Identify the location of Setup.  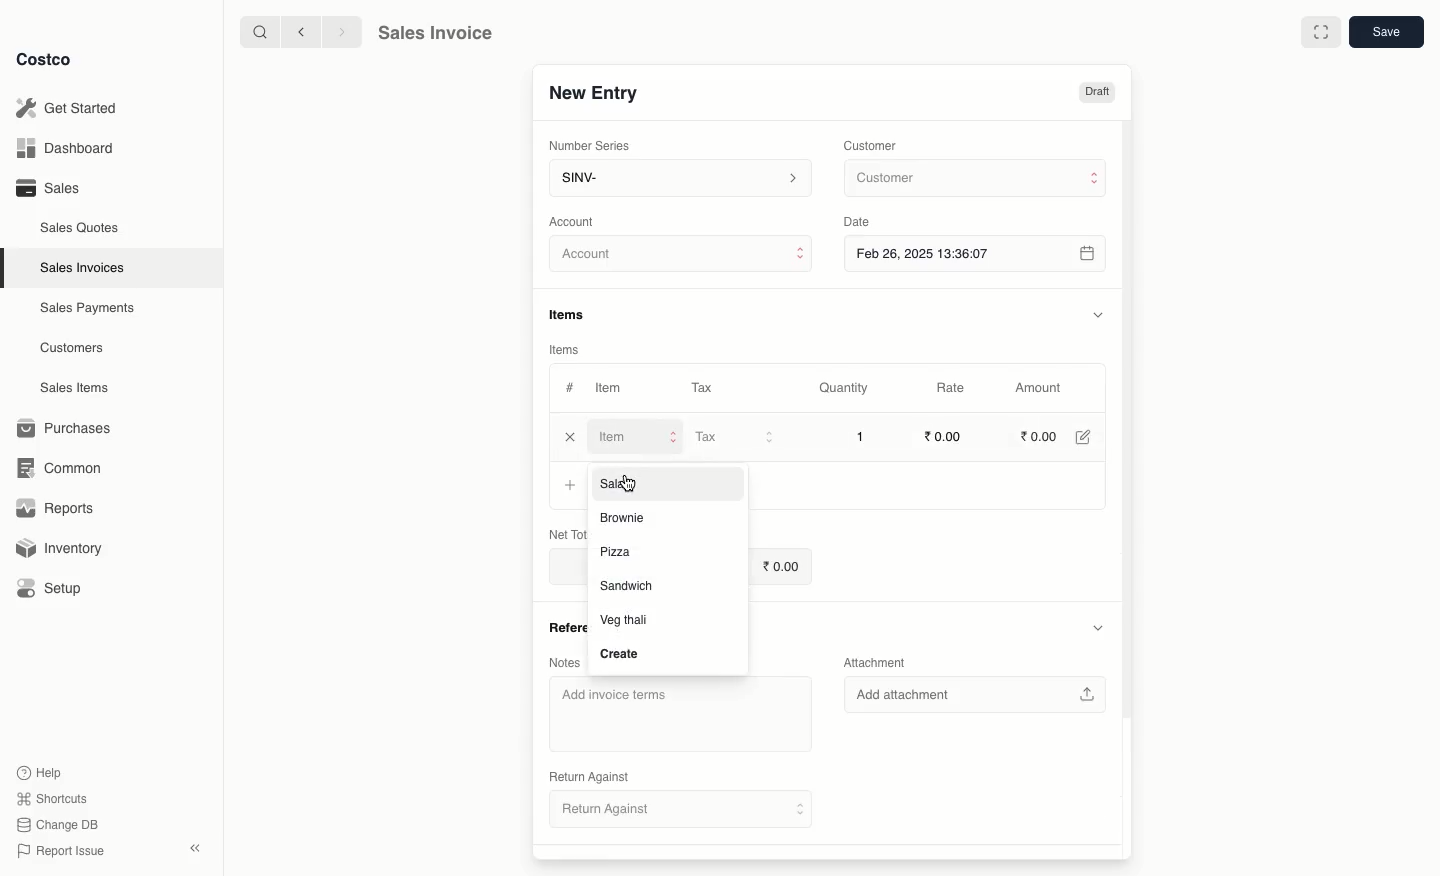
(57, 588).